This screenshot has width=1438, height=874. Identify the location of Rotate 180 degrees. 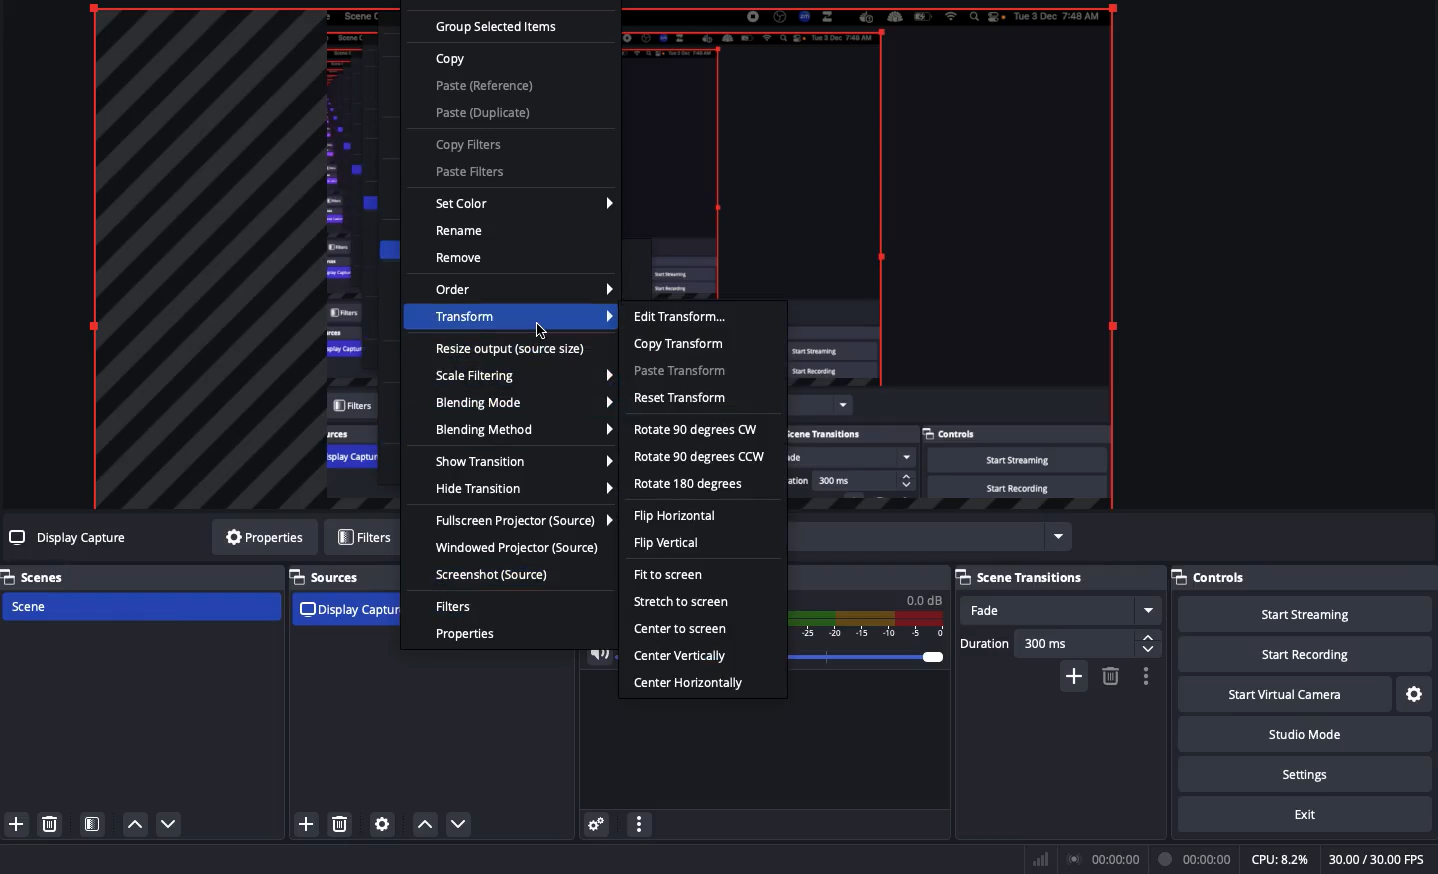
(689, 486).